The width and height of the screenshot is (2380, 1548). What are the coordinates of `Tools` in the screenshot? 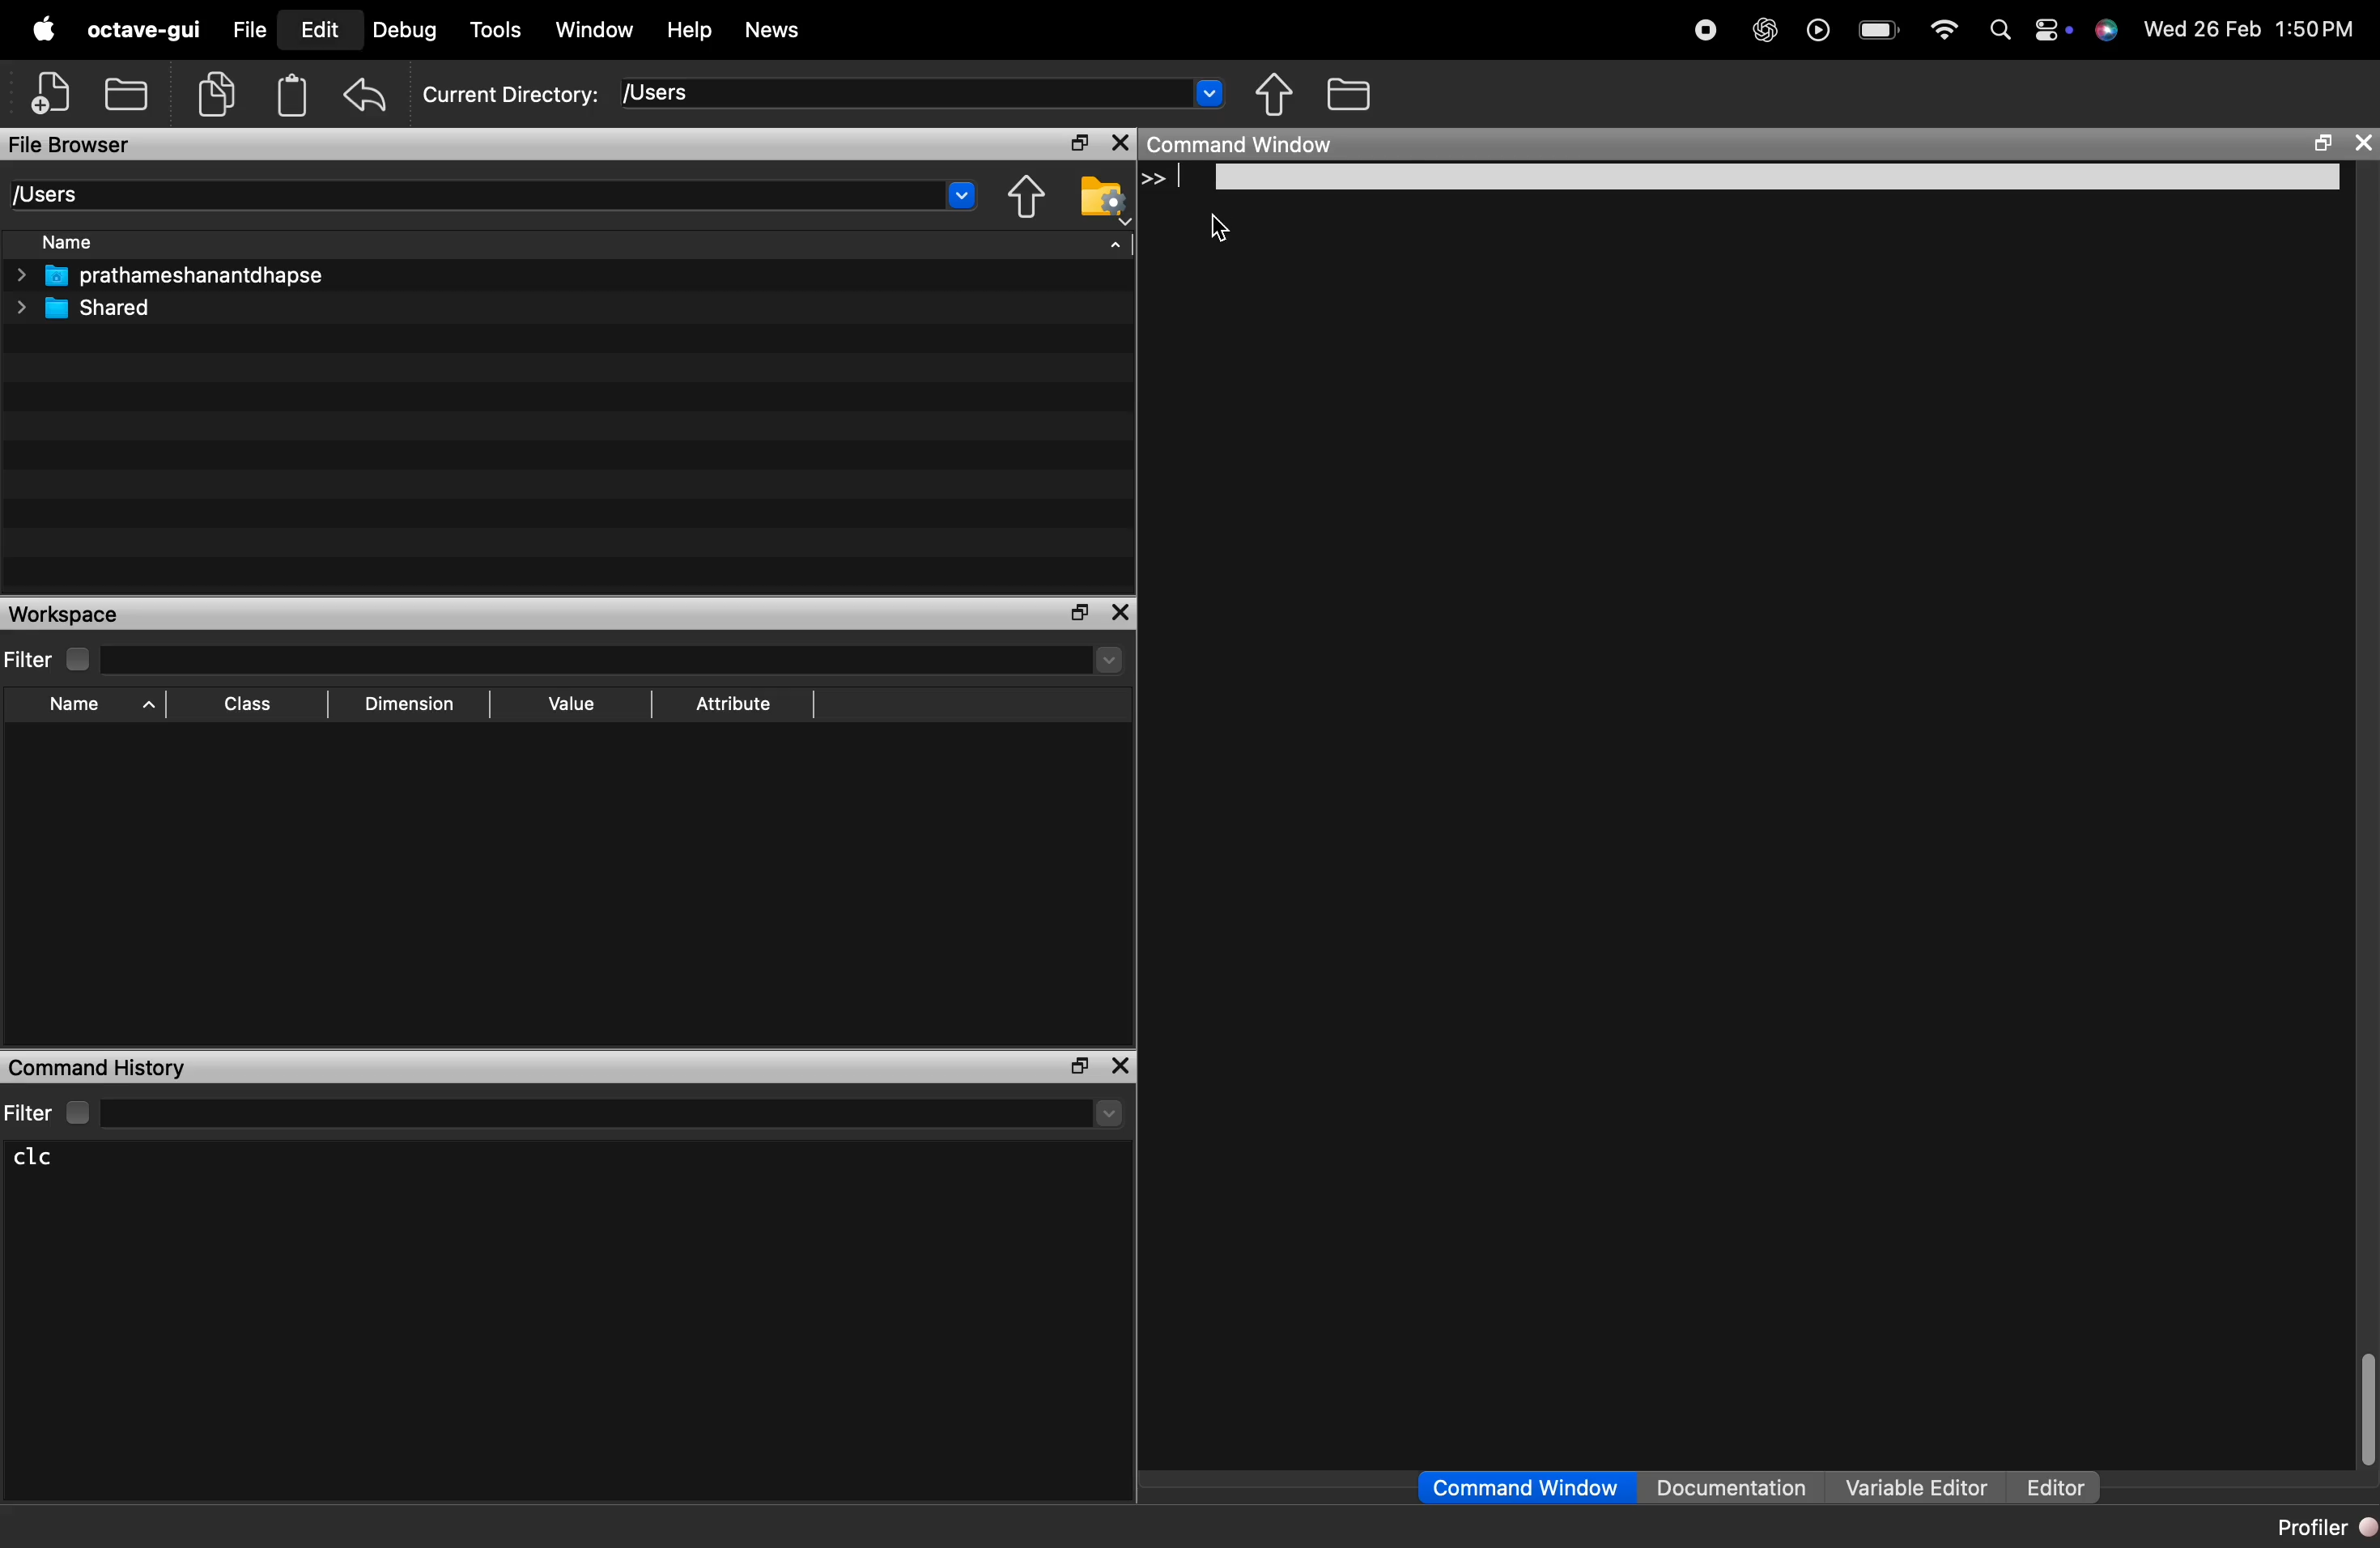 It's located at (497, 31).